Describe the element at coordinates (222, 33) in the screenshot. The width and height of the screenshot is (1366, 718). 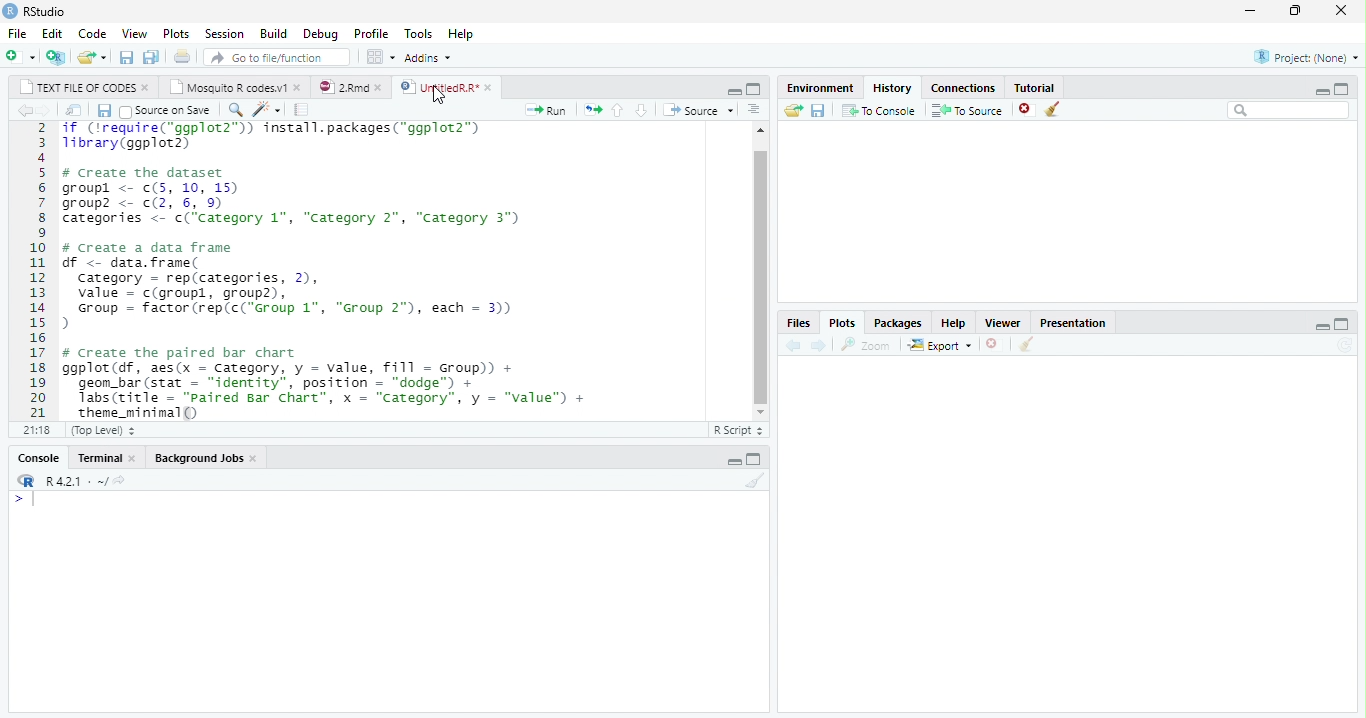
I see `session` at that location.